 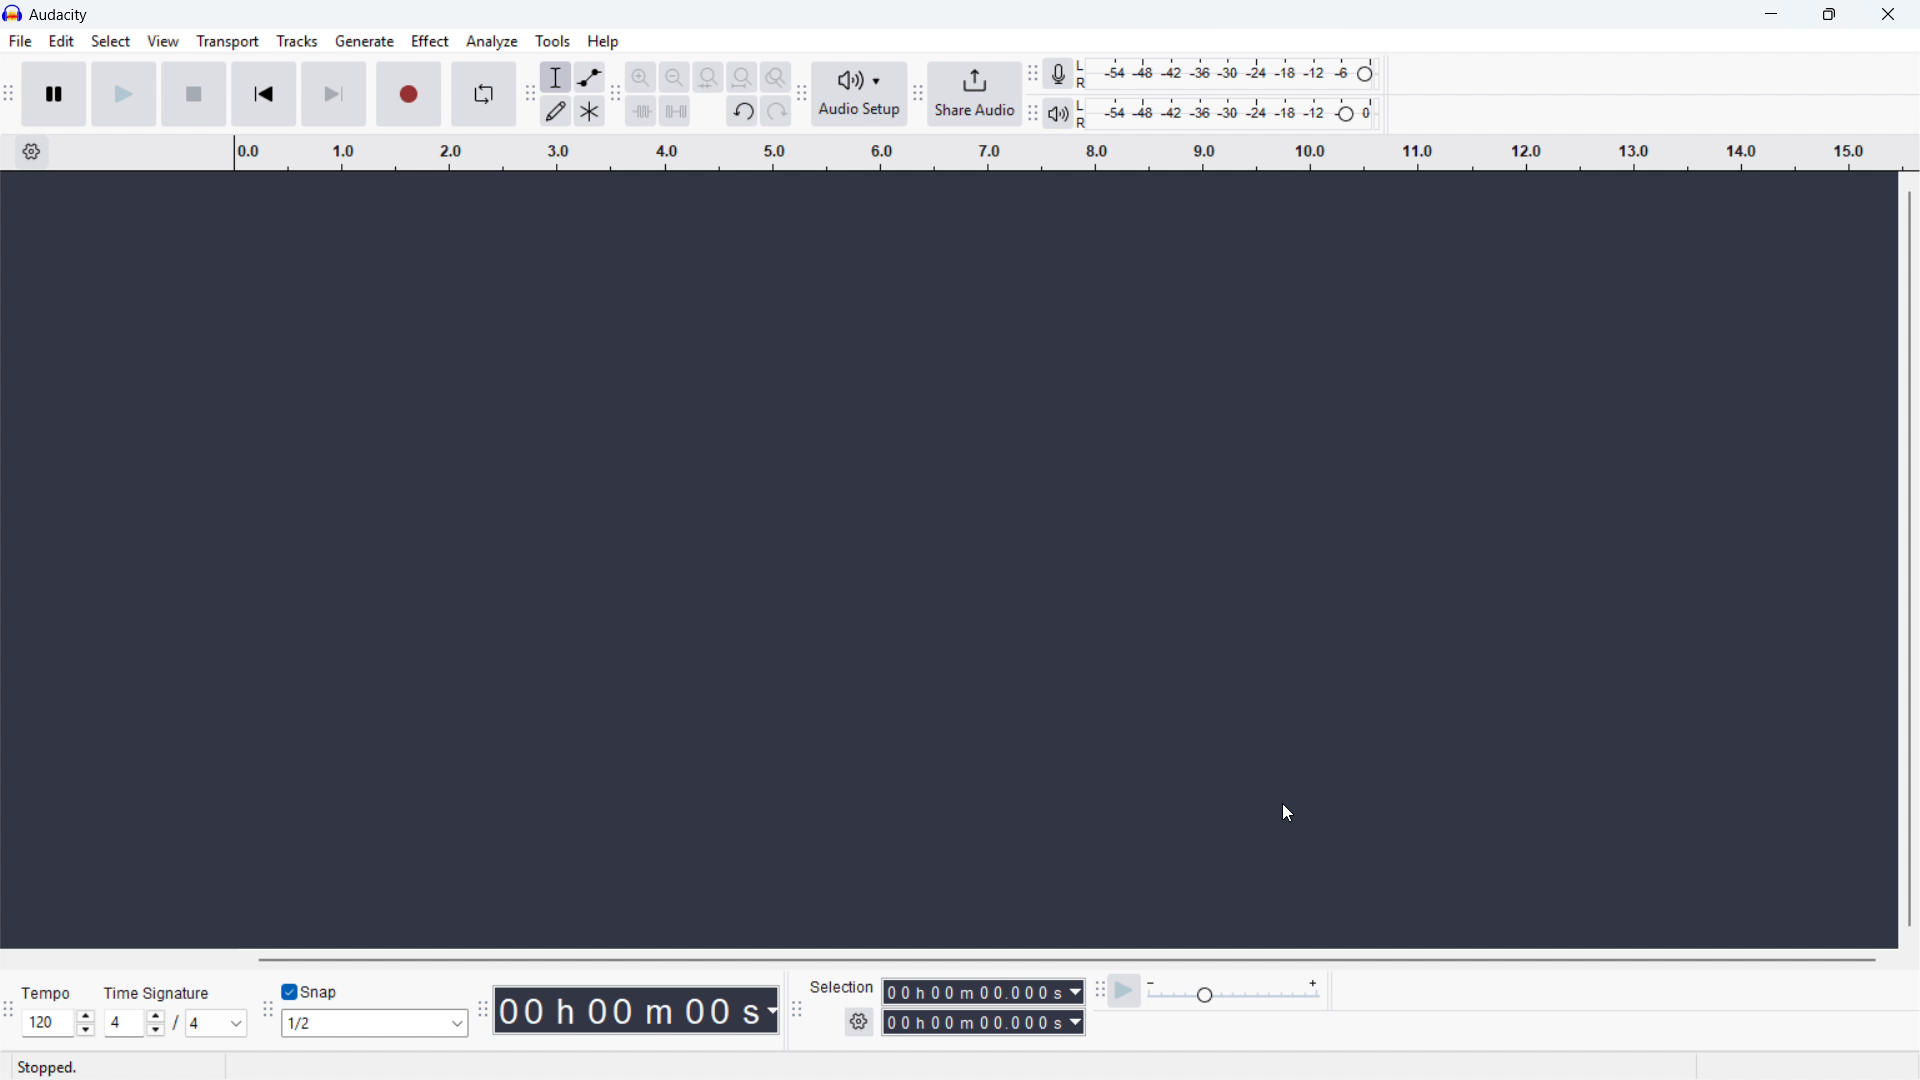 I want to click on select, so click(x=111, y=41).